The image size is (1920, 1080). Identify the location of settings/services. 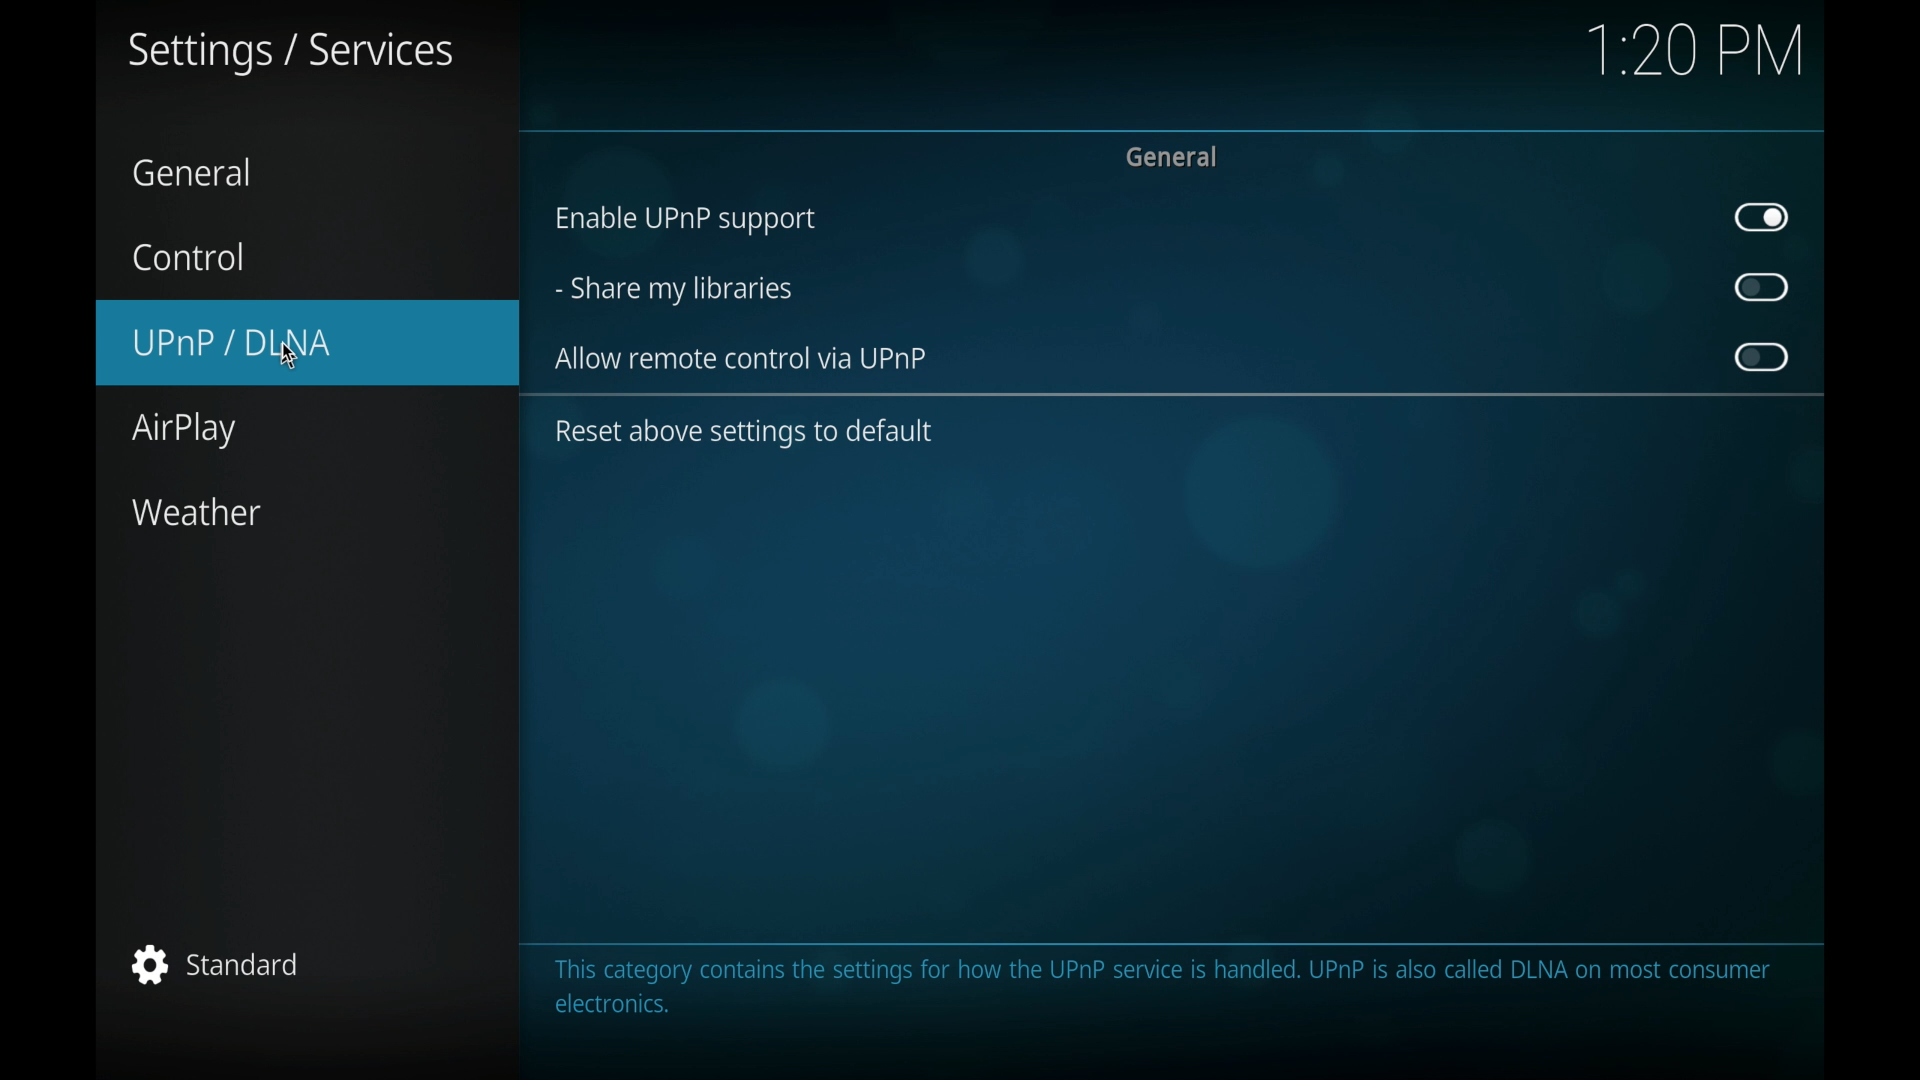
(289, 53).